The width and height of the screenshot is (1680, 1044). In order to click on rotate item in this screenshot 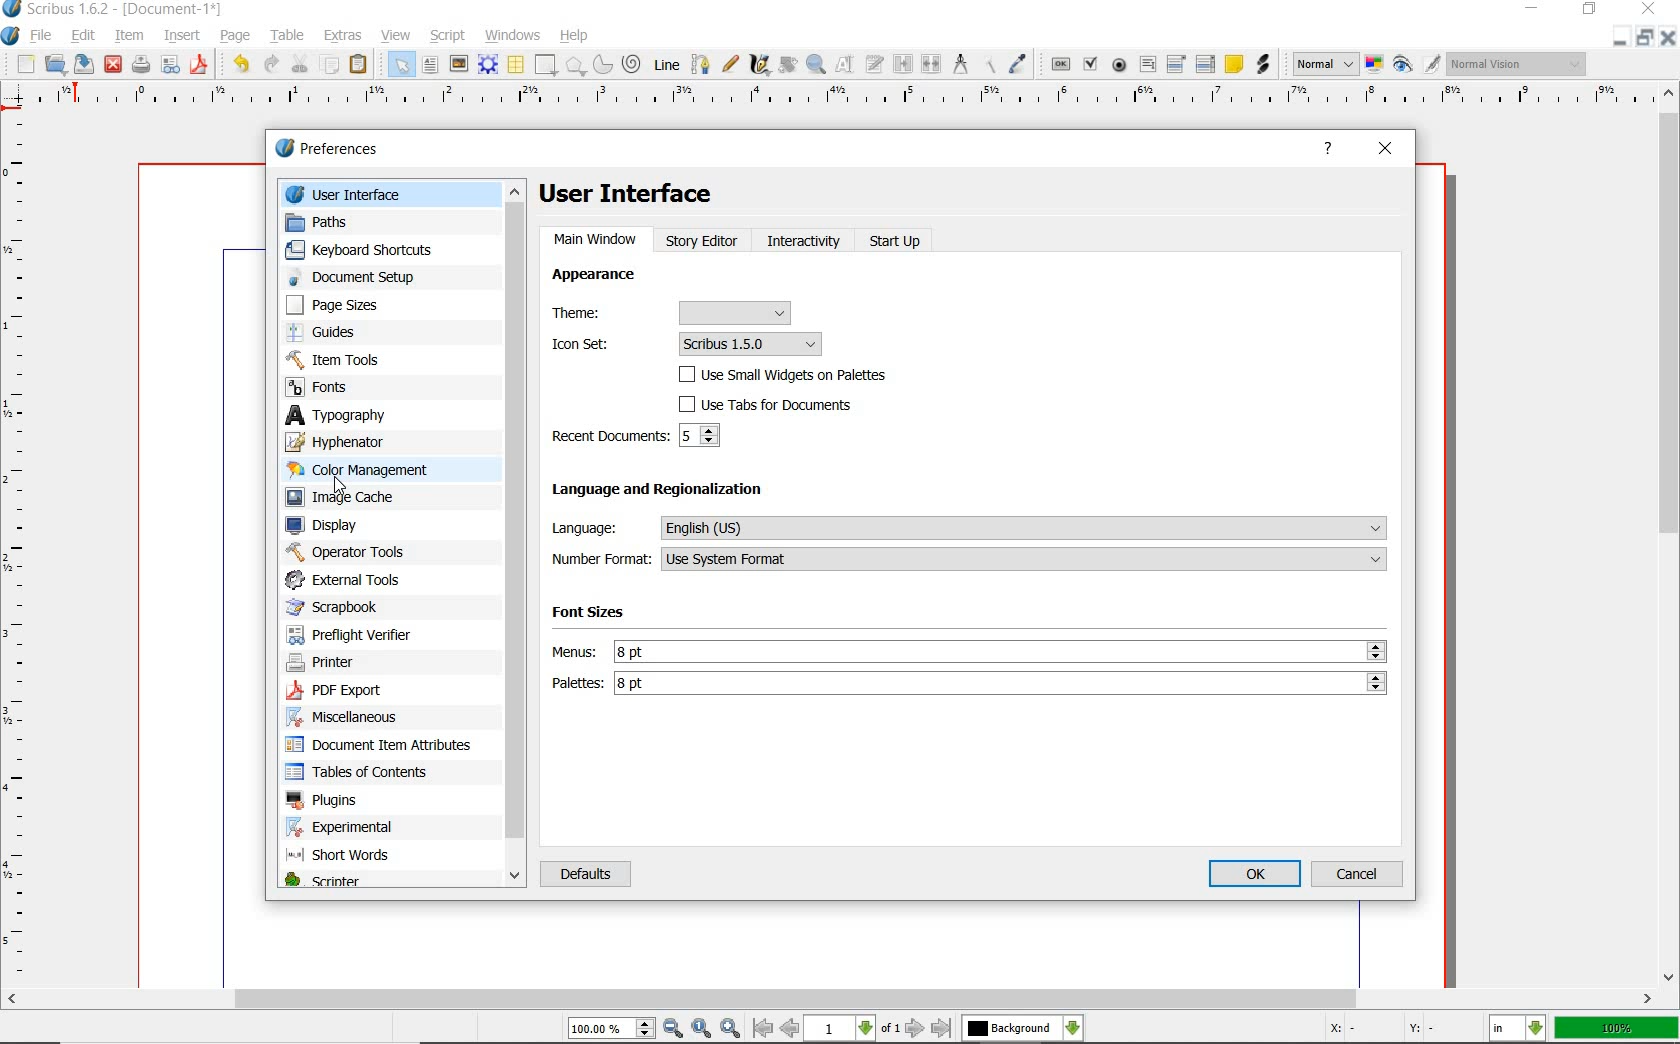, I will do `click(788, 65)`.